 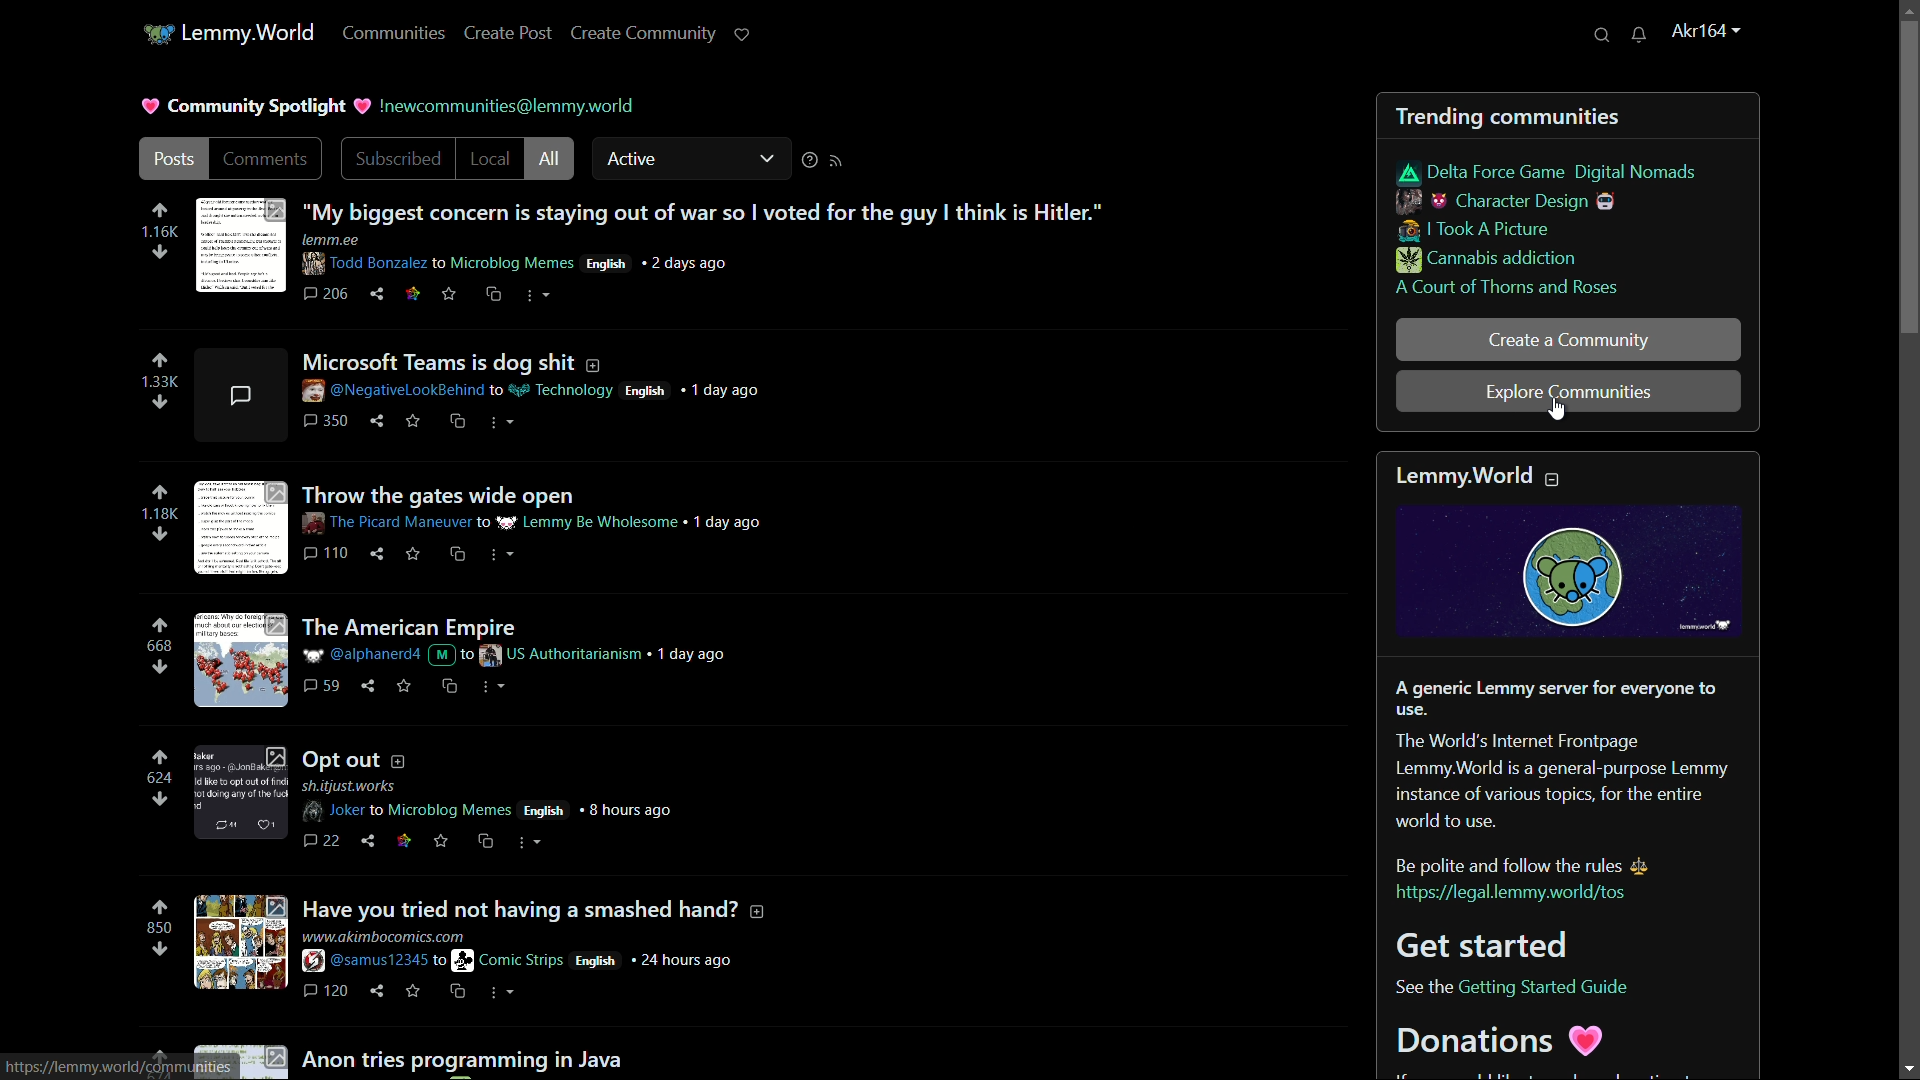 What do you see at coordinates (160, 908) in the screenshot?
I see `upvote` at bounding box center [160, 908].